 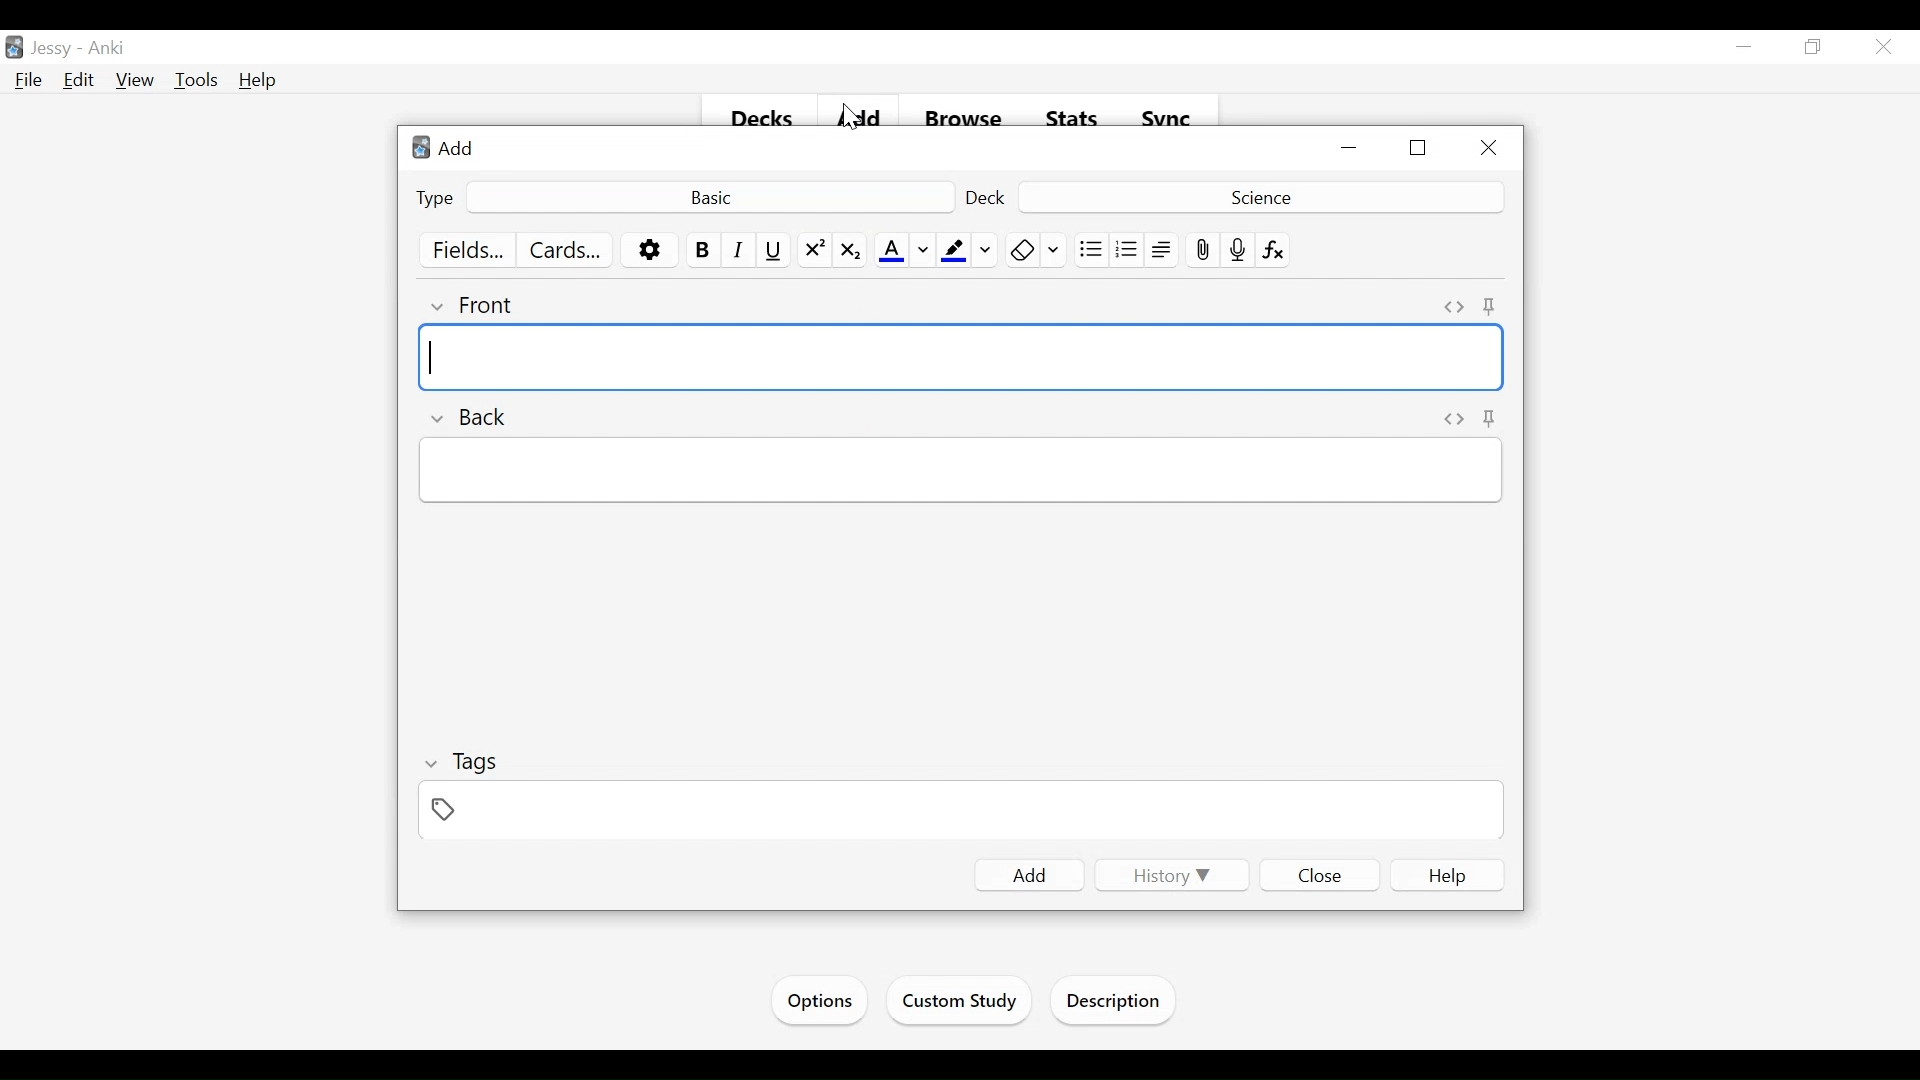 I want to click on Deck, so click(x=988, y=197).